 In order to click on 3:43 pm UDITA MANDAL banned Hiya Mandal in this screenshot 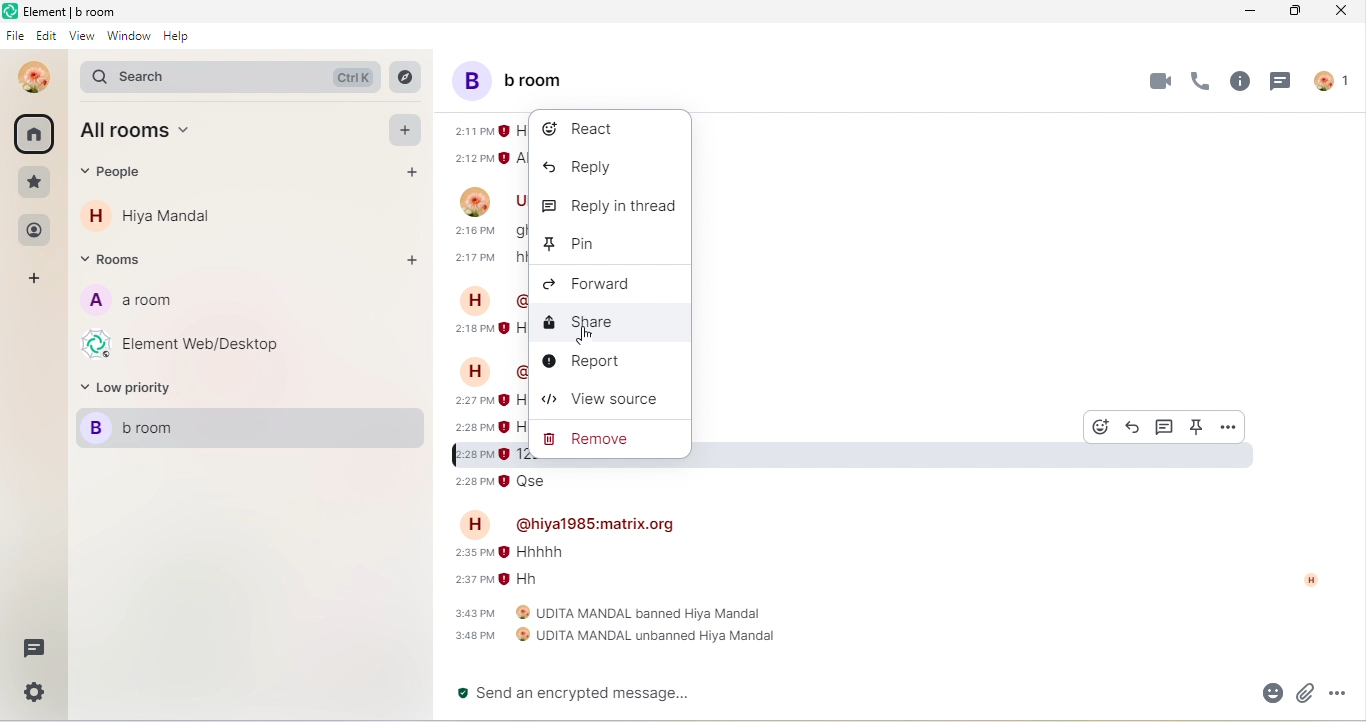, I will do `click(611, 613)`.